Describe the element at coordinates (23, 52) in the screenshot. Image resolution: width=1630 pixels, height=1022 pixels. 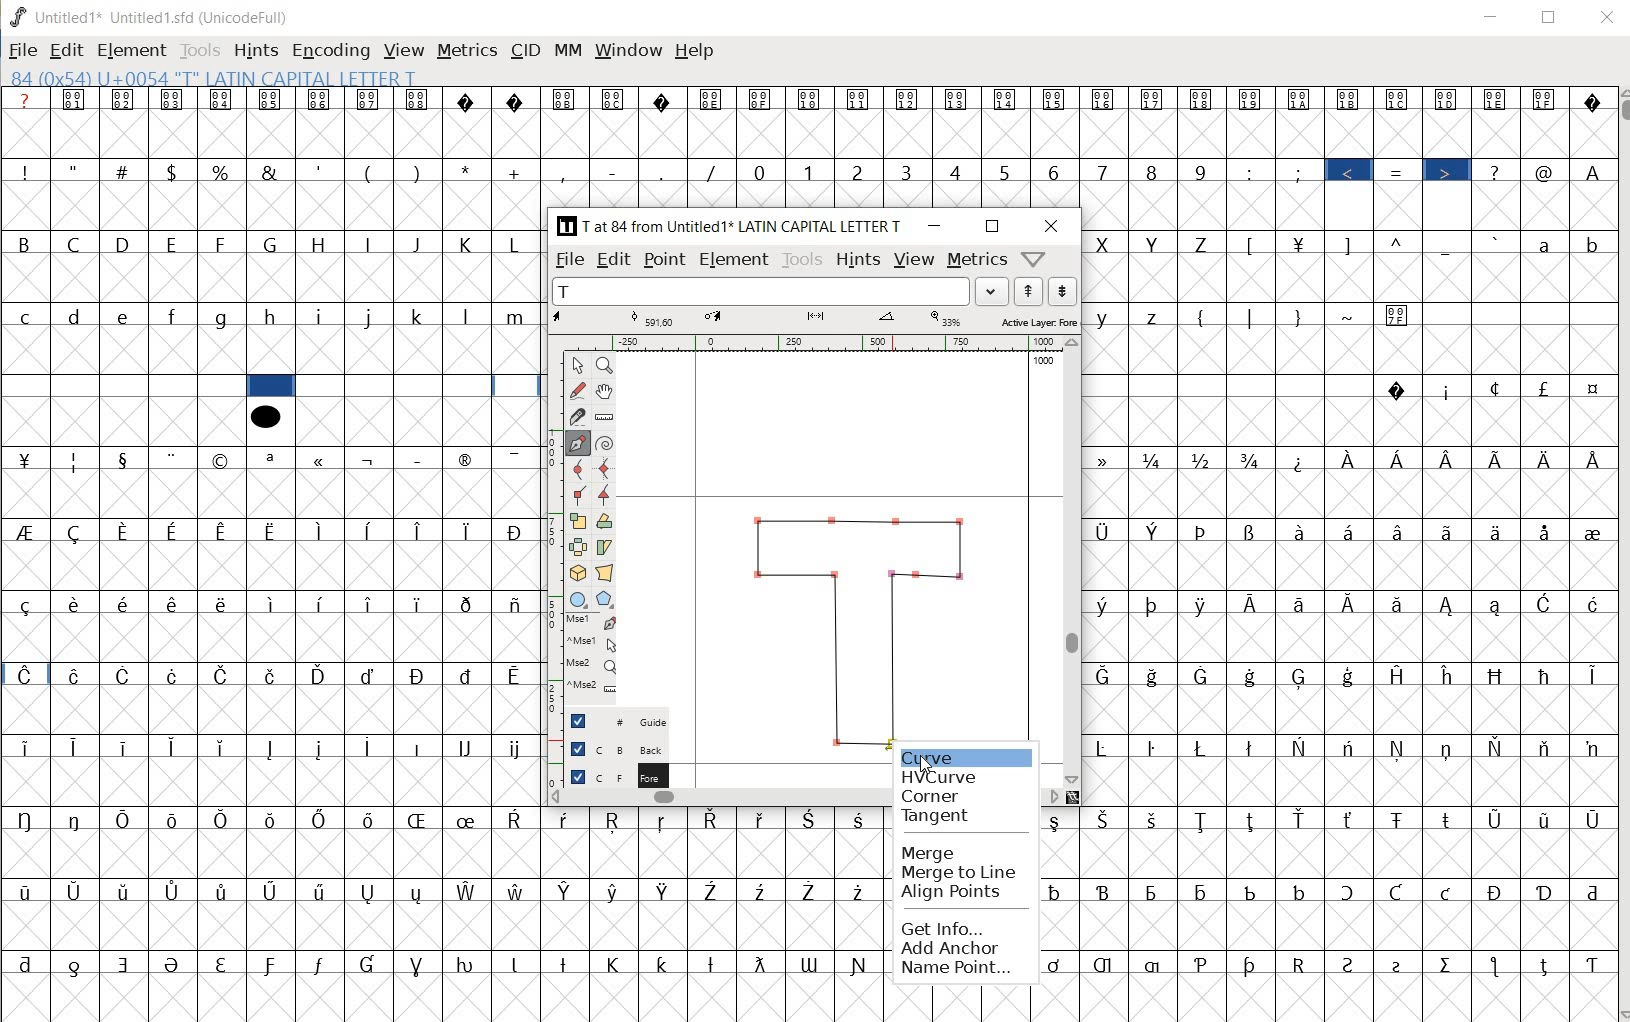
I see `file` at that location.